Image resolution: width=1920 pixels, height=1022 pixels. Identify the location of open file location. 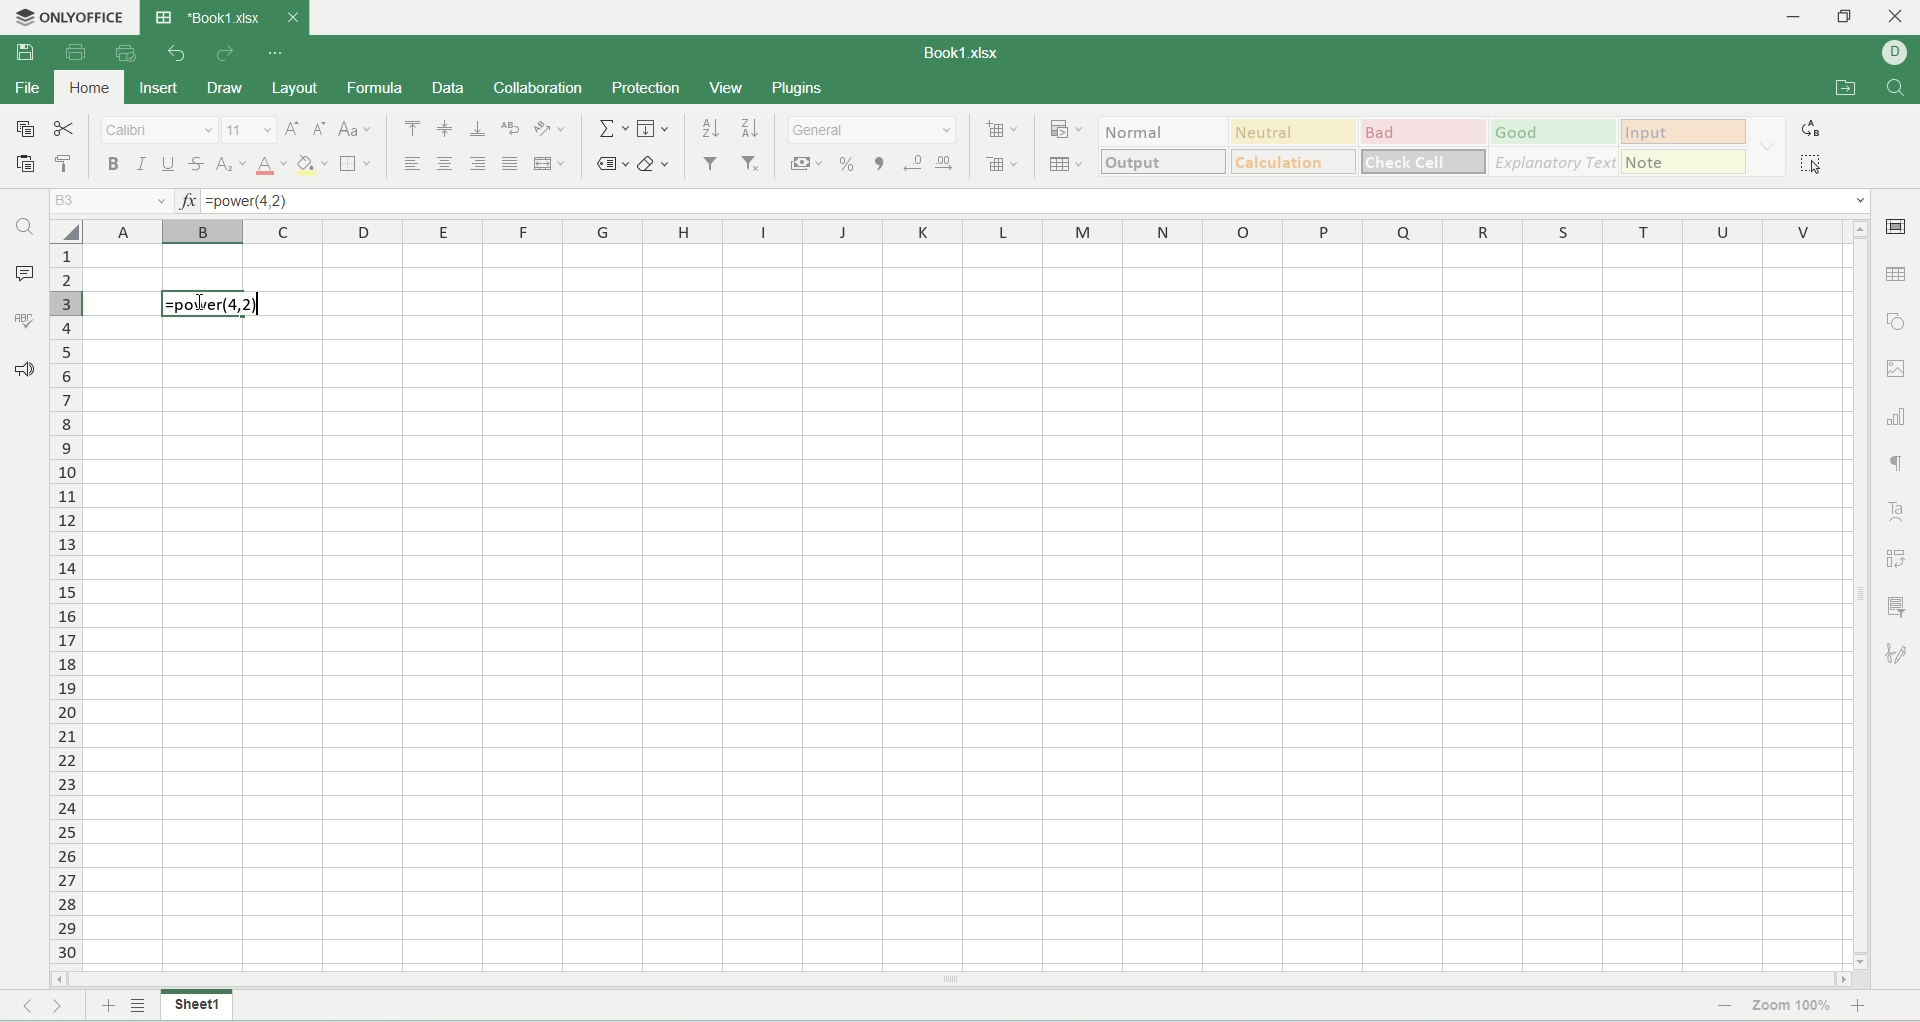
(1847, 90).